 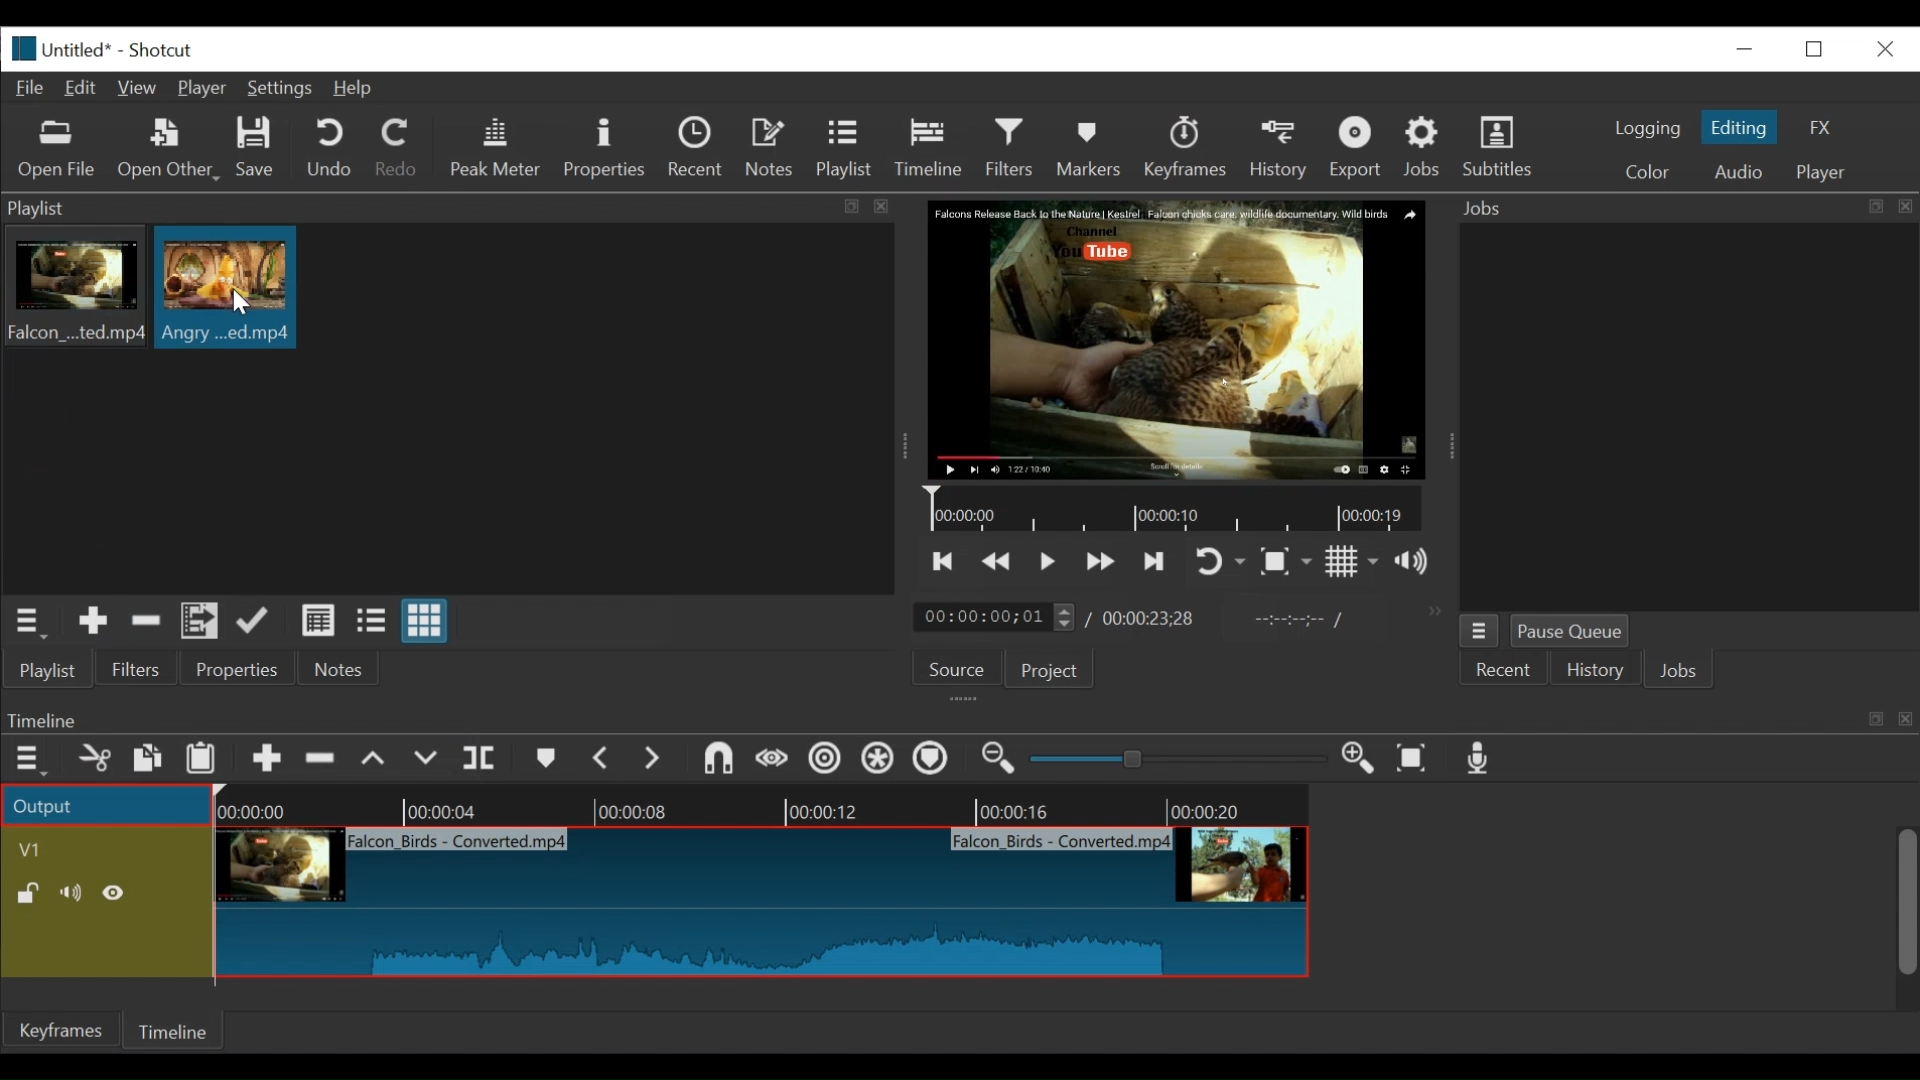 What do you see at coordinates (1359, 150) in the screenshot?
I see `Export` at bounding box center [1359, 150].